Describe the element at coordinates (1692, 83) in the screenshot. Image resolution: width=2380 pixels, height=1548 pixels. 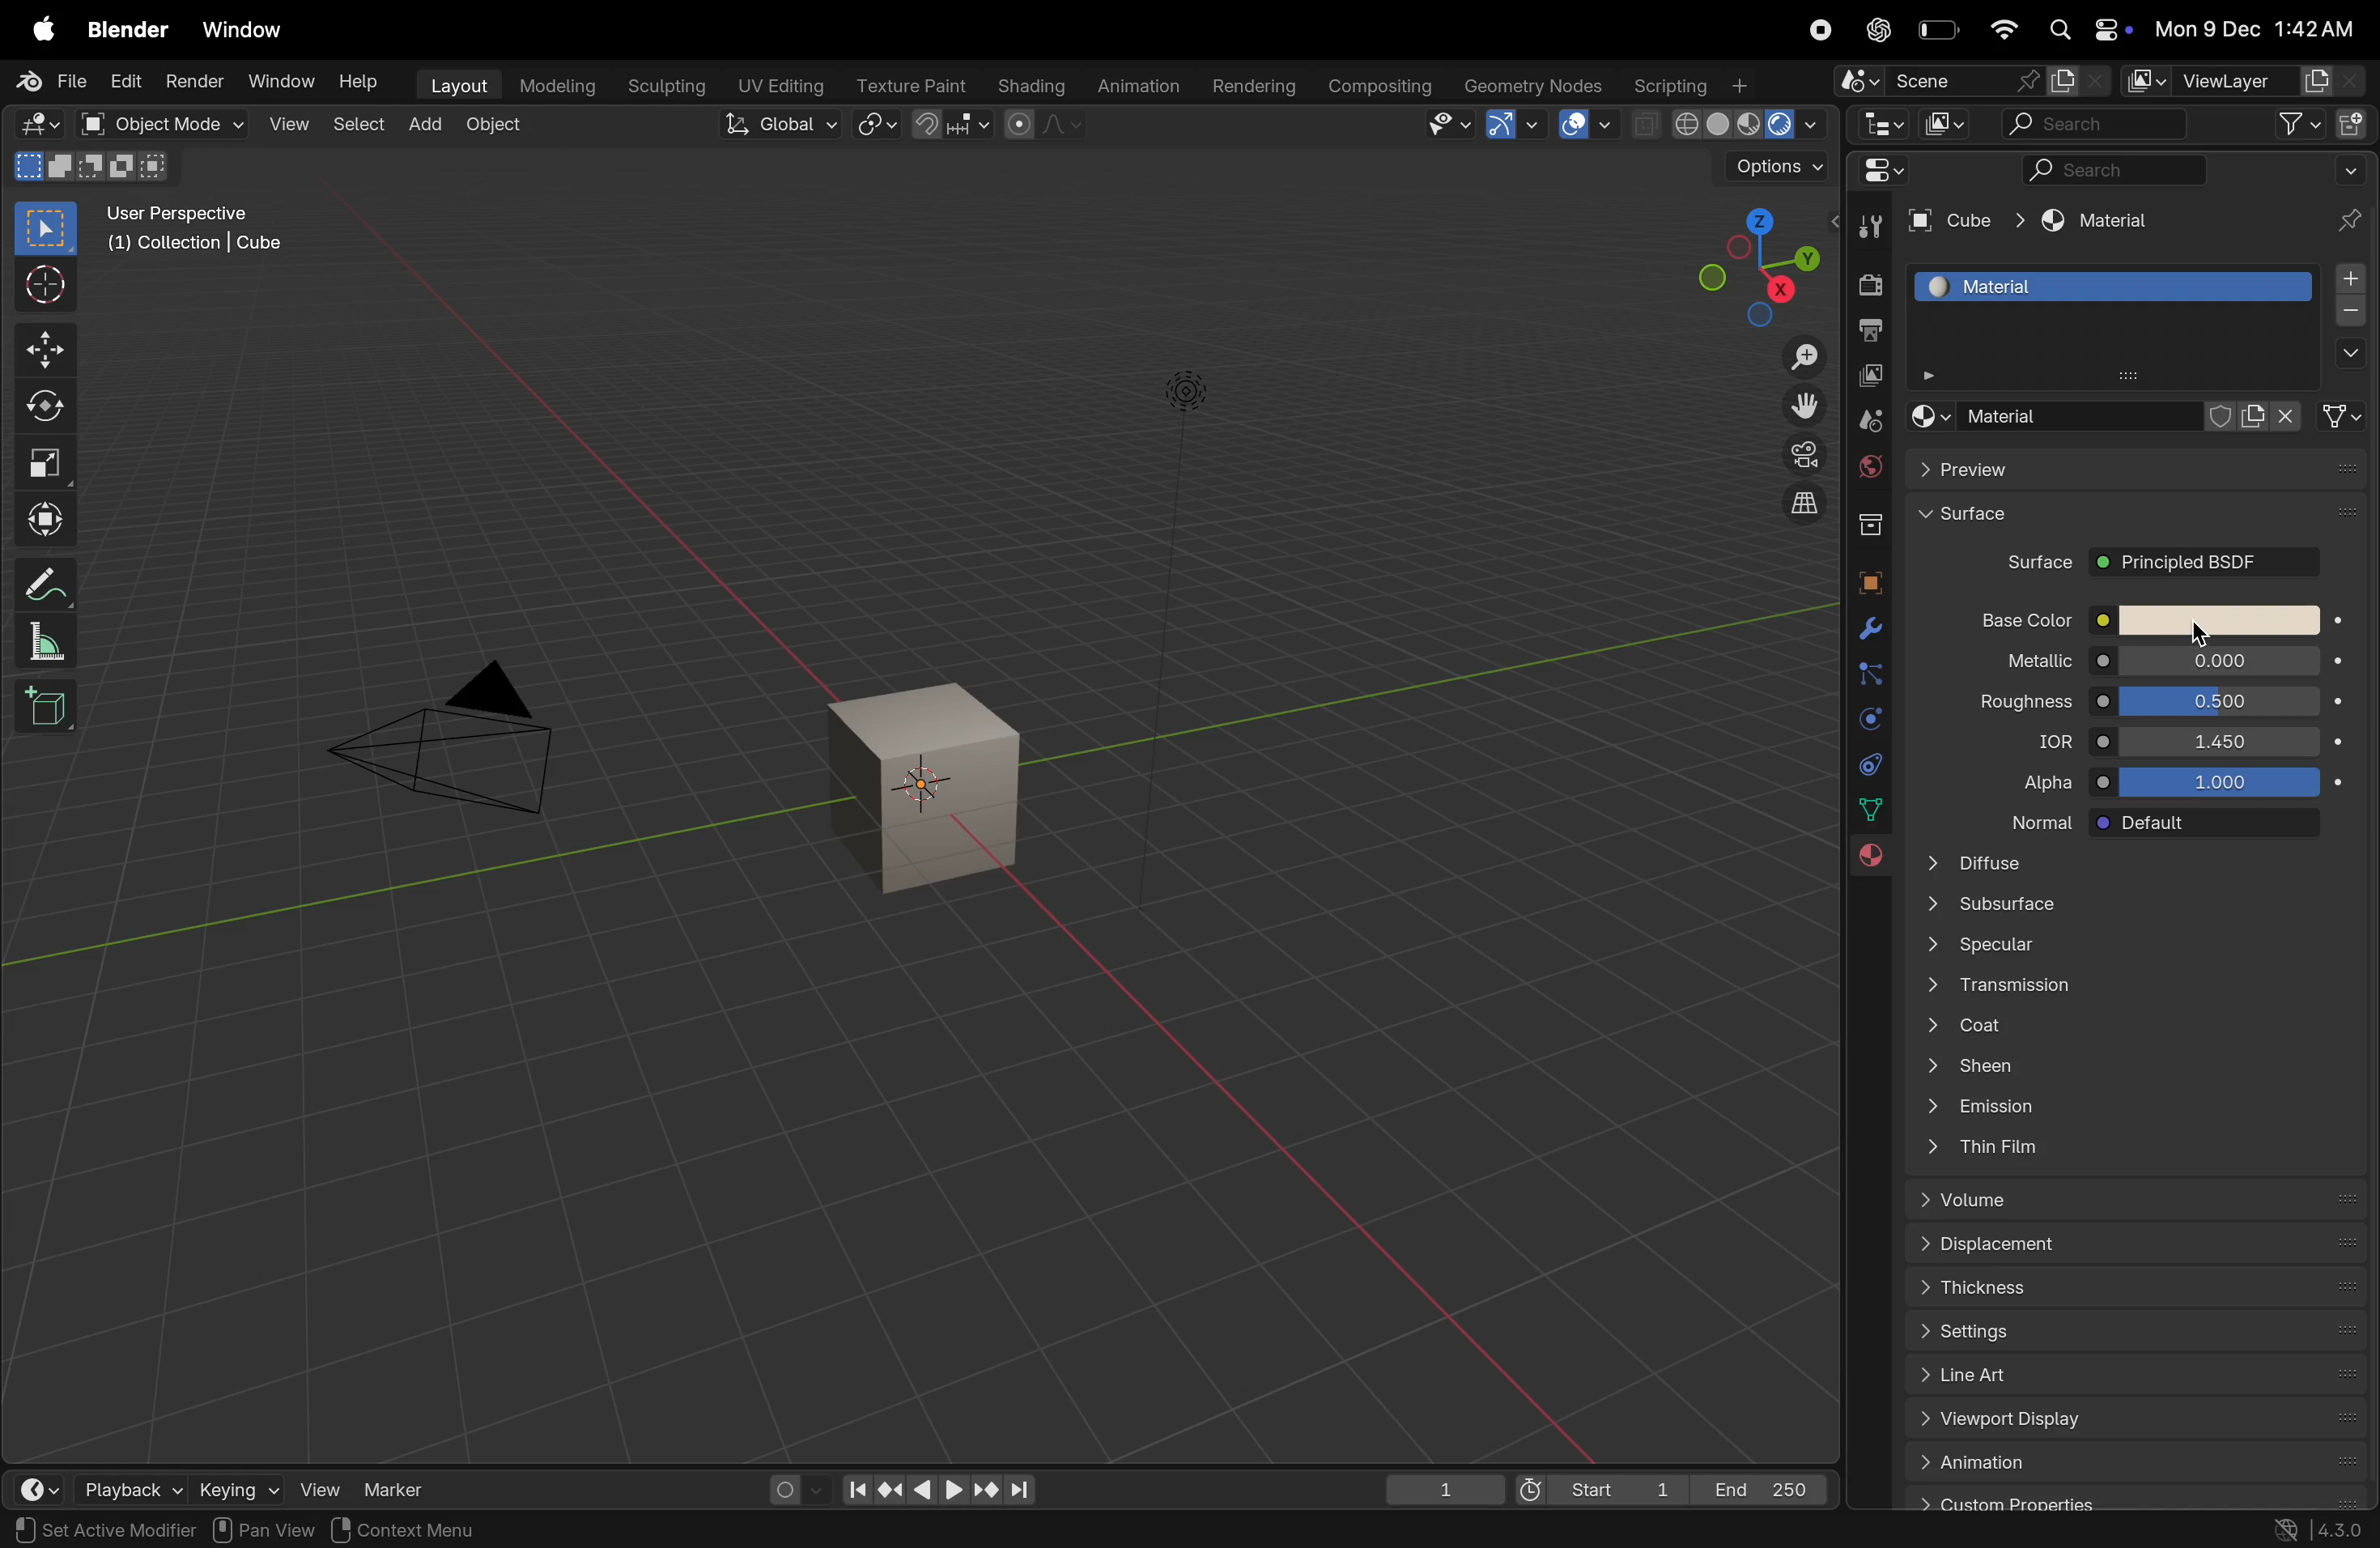
I see `scripting` at that location.